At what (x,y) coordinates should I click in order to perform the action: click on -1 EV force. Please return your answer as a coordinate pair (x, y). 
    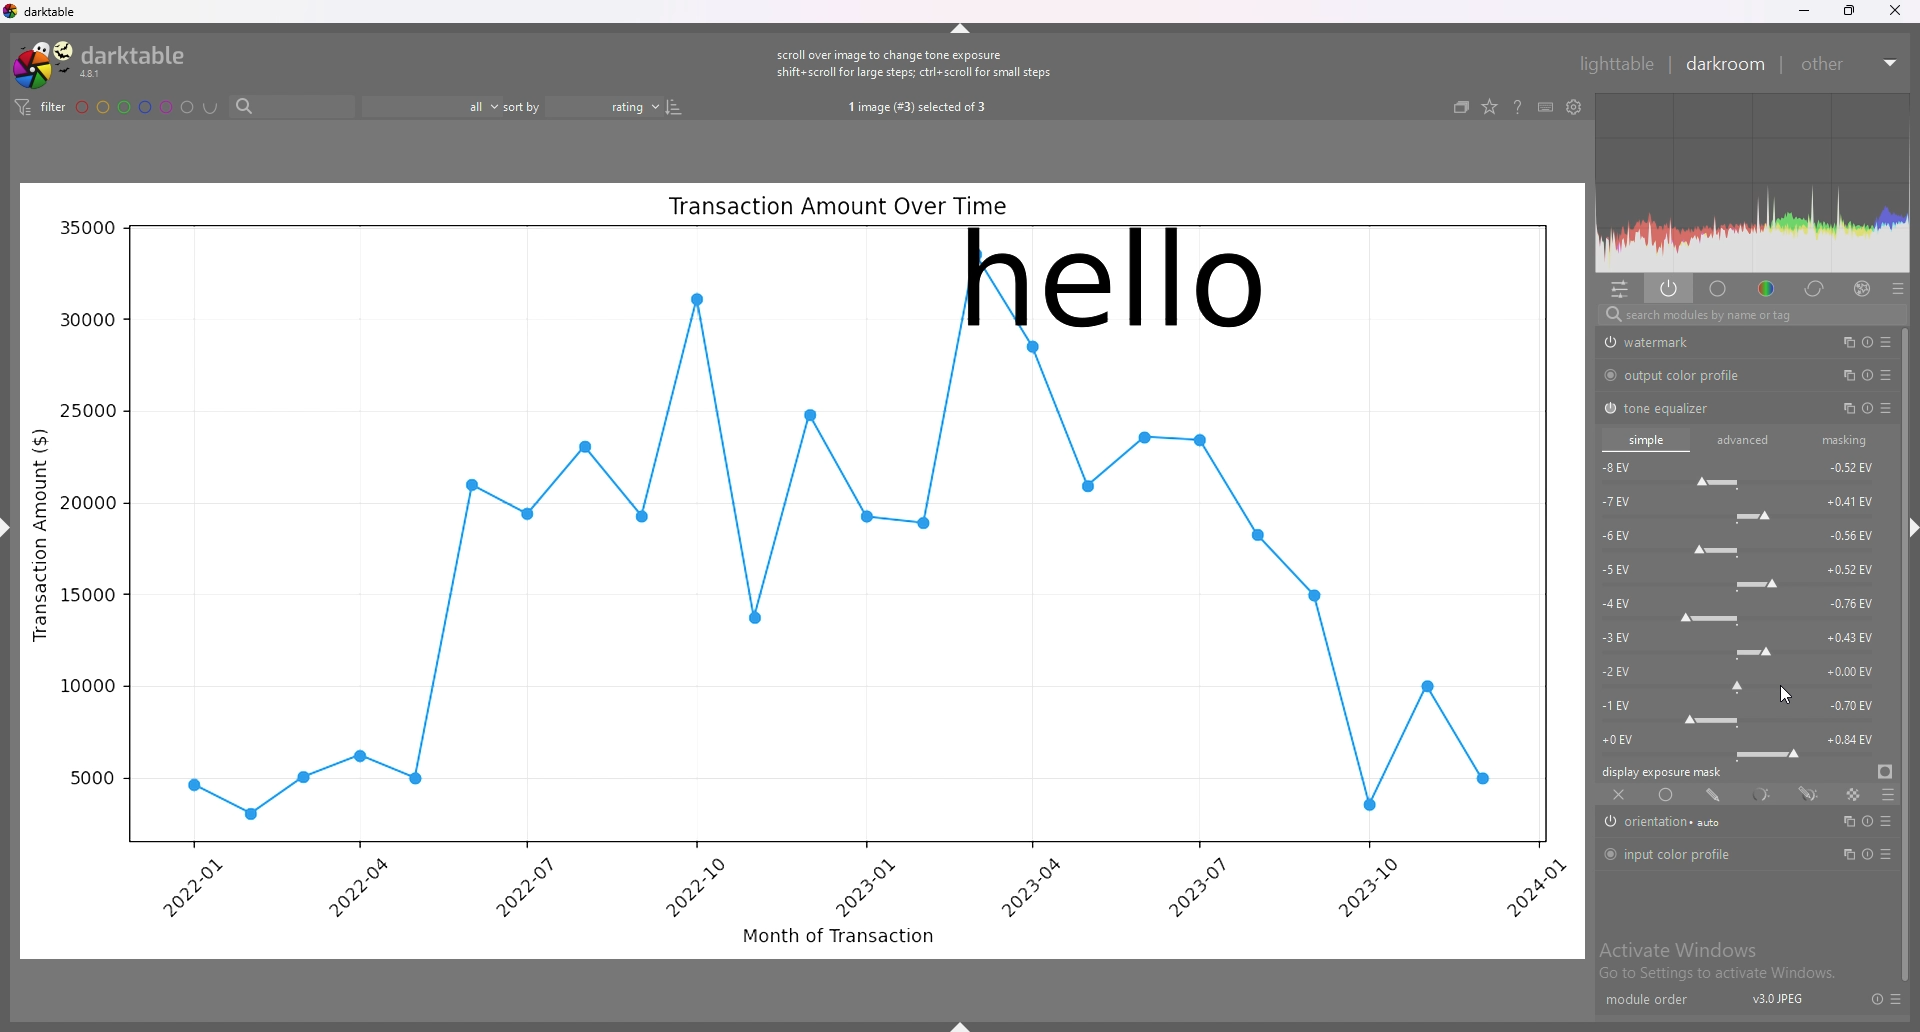
    Looking at the image, I should click on (1743, 711).